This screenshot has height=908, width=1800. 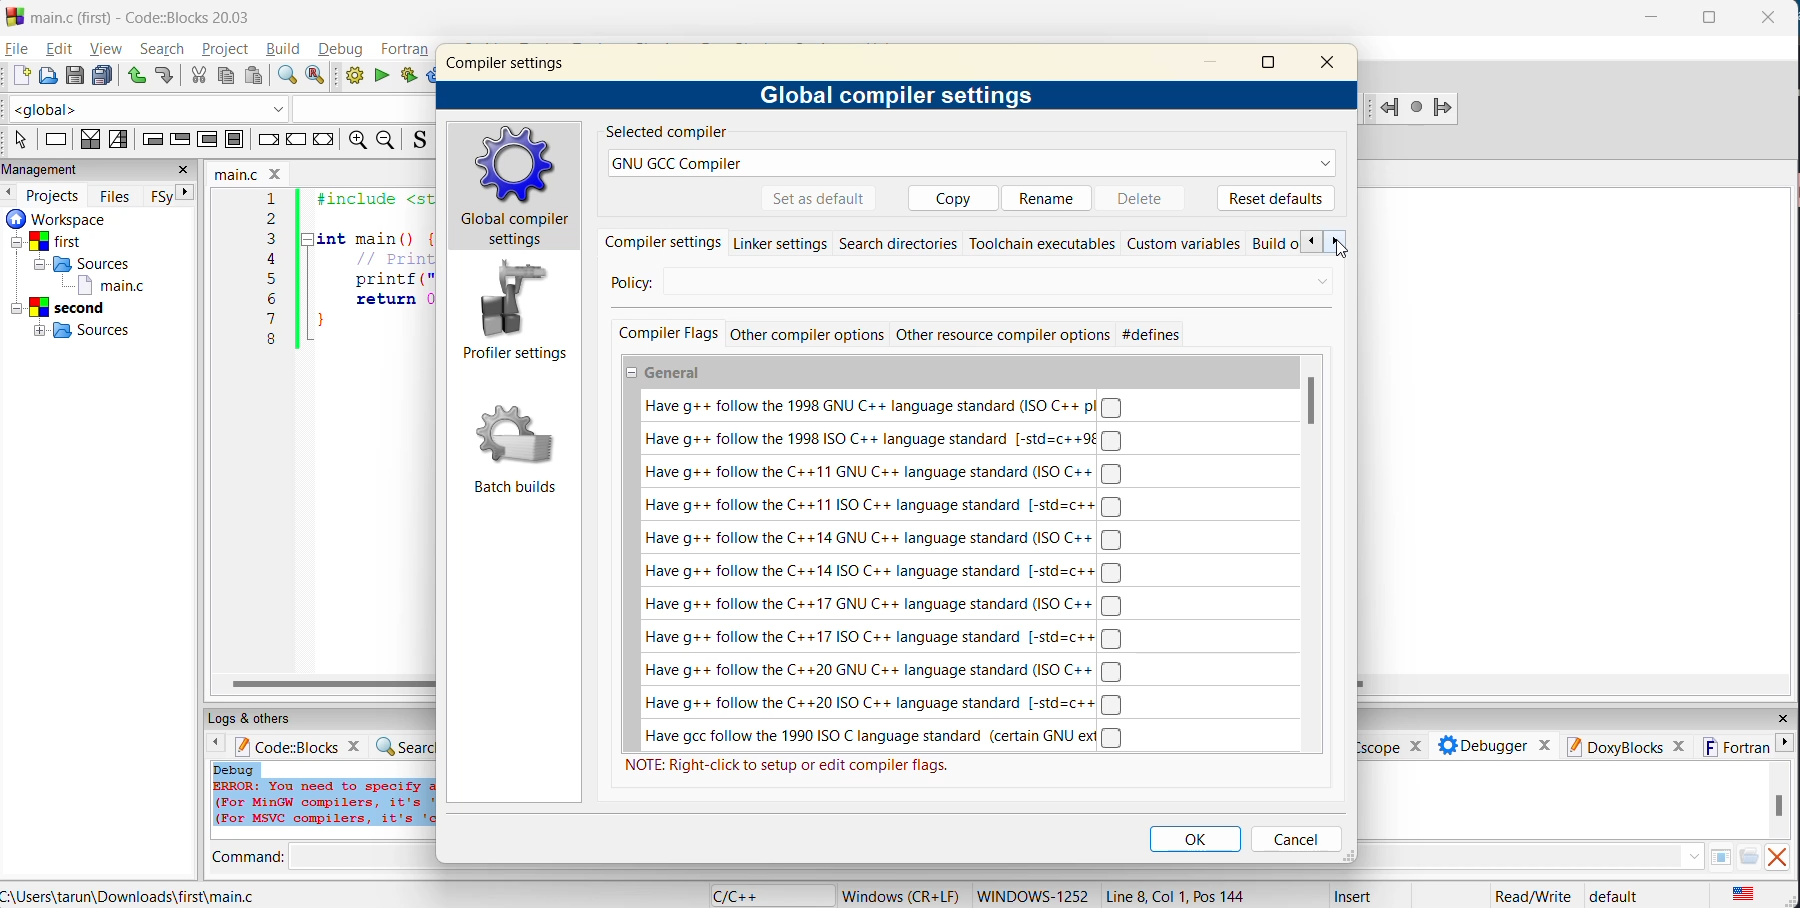 What do you see at coordinates (1160, 335) in the screenshot?
I see `#defines` at bounding box center [1160, 335].